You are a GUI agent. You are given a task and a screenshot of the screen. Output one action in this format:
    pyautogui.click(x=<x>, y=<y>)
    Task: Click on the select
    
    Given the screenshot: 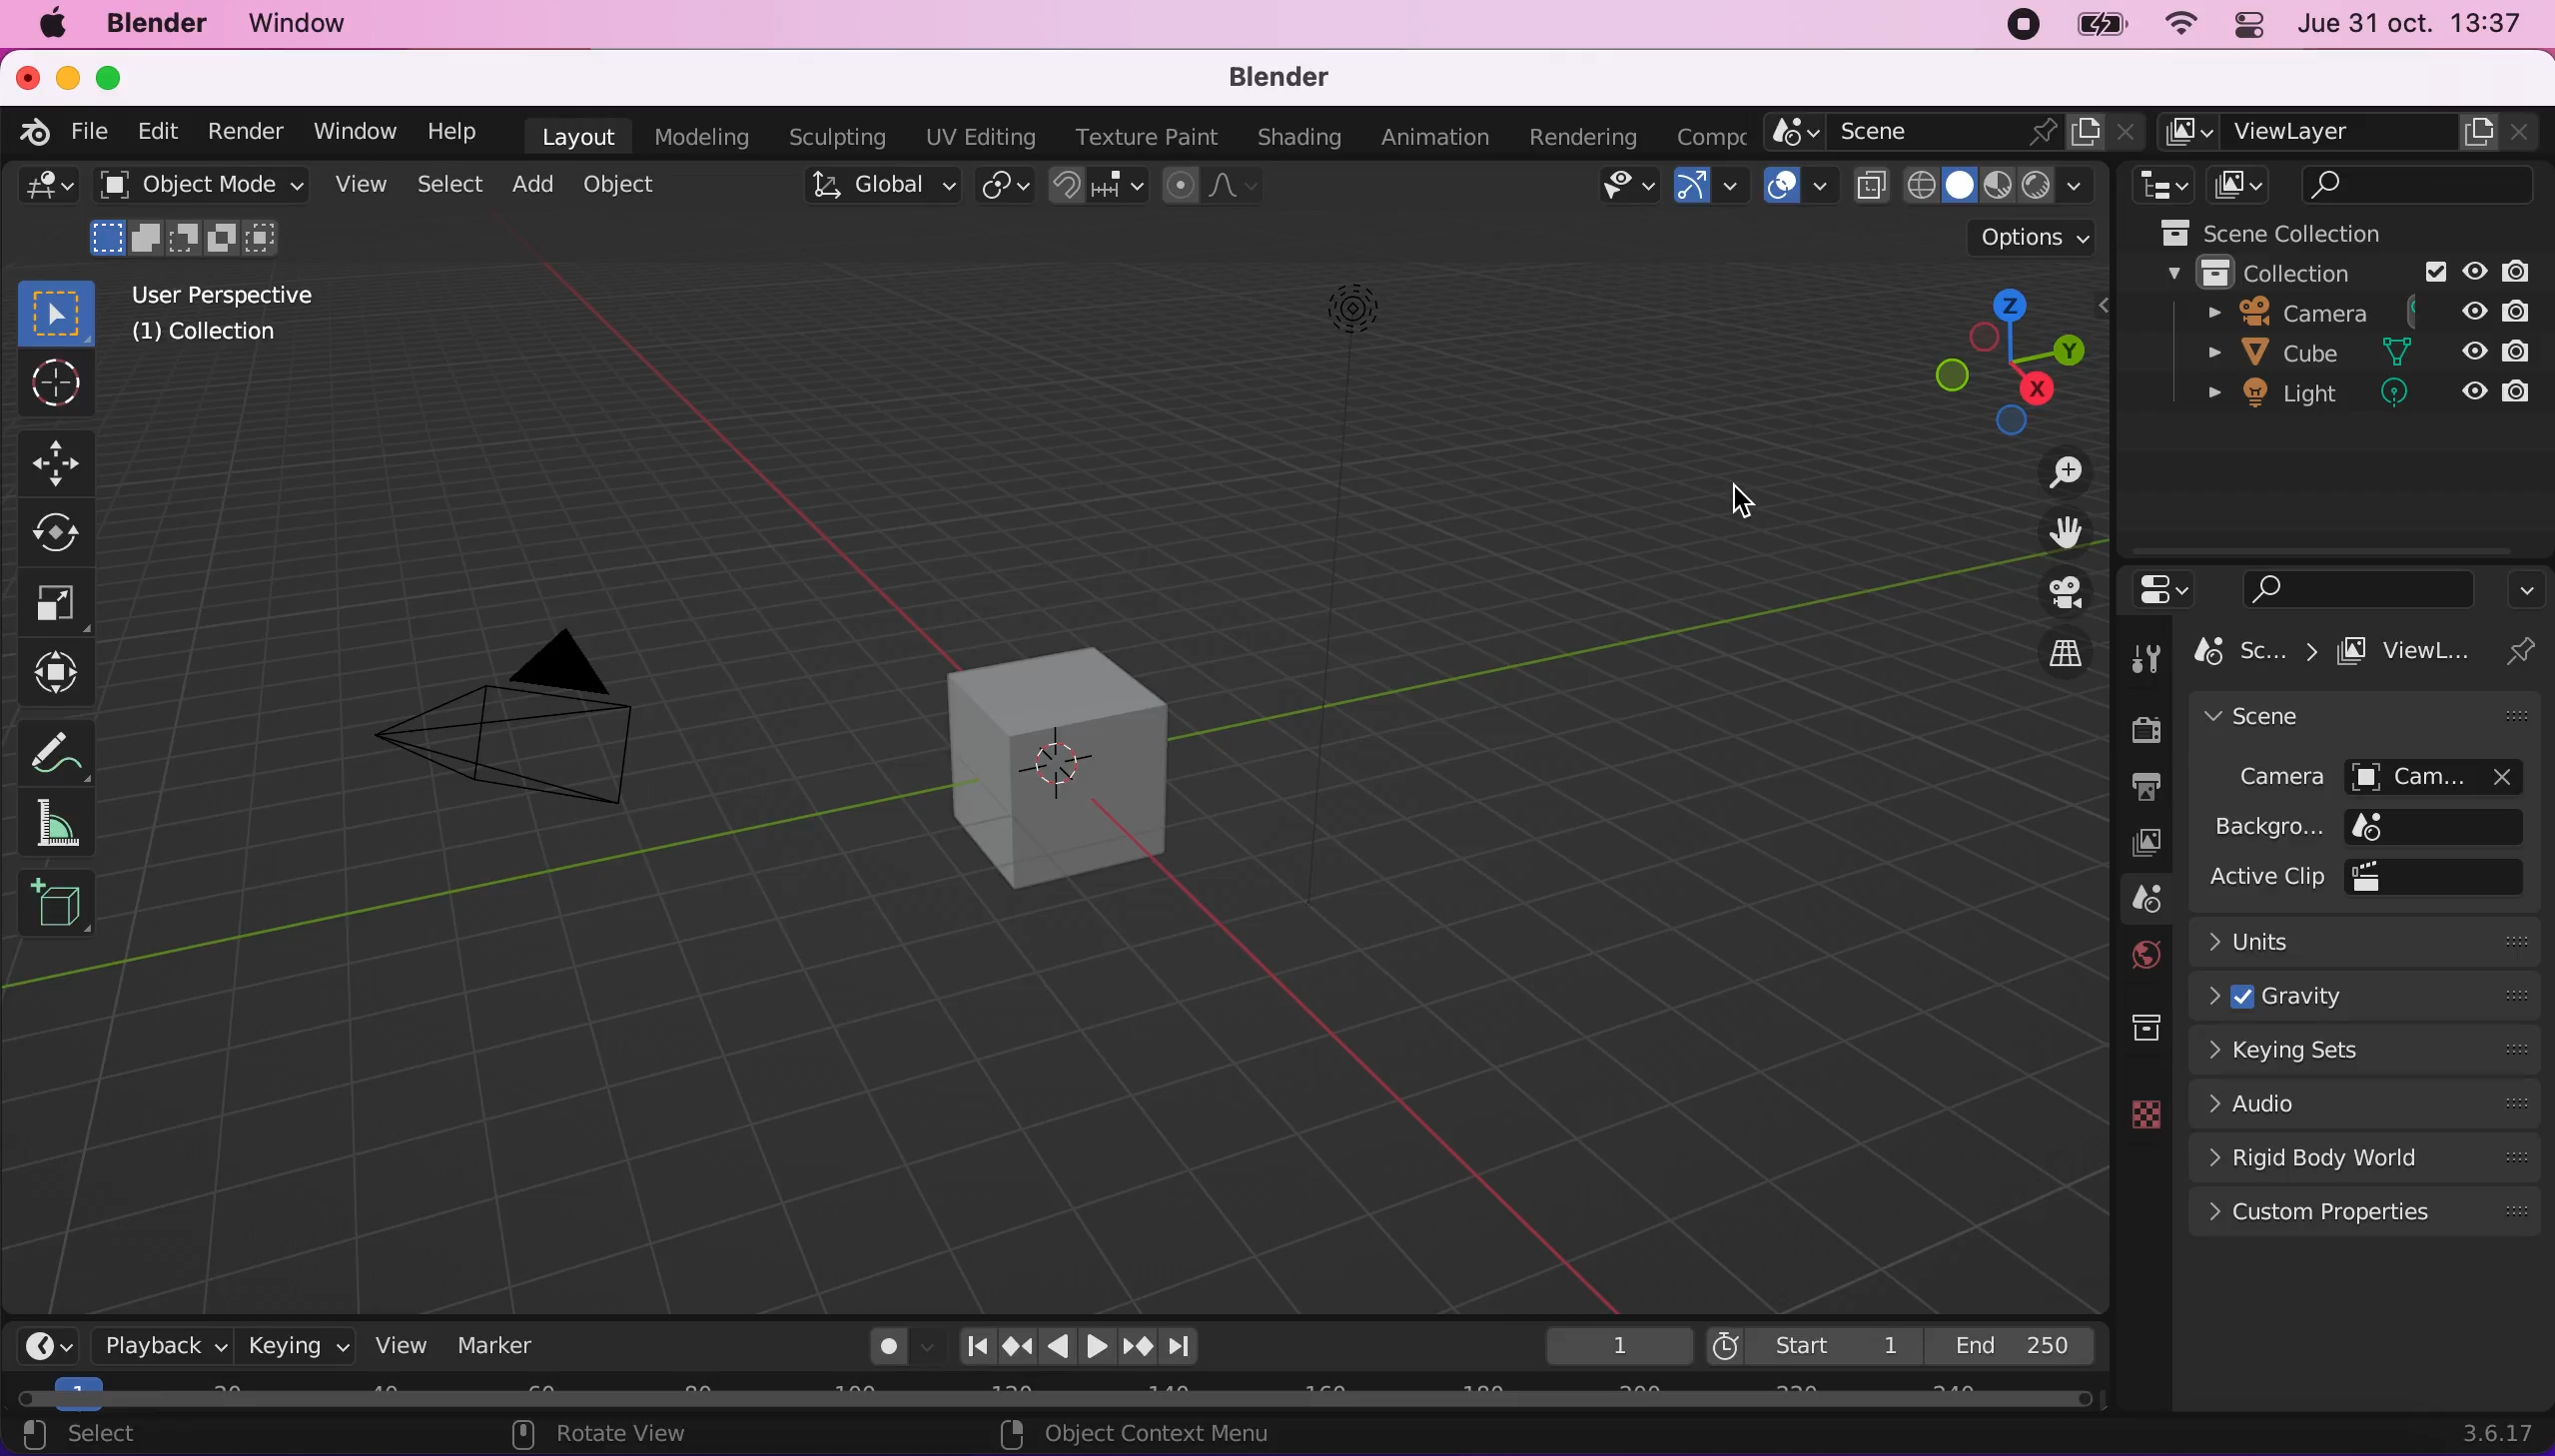 What is the action you would take?
    pyautogui.click(x=77, y=1436)
    